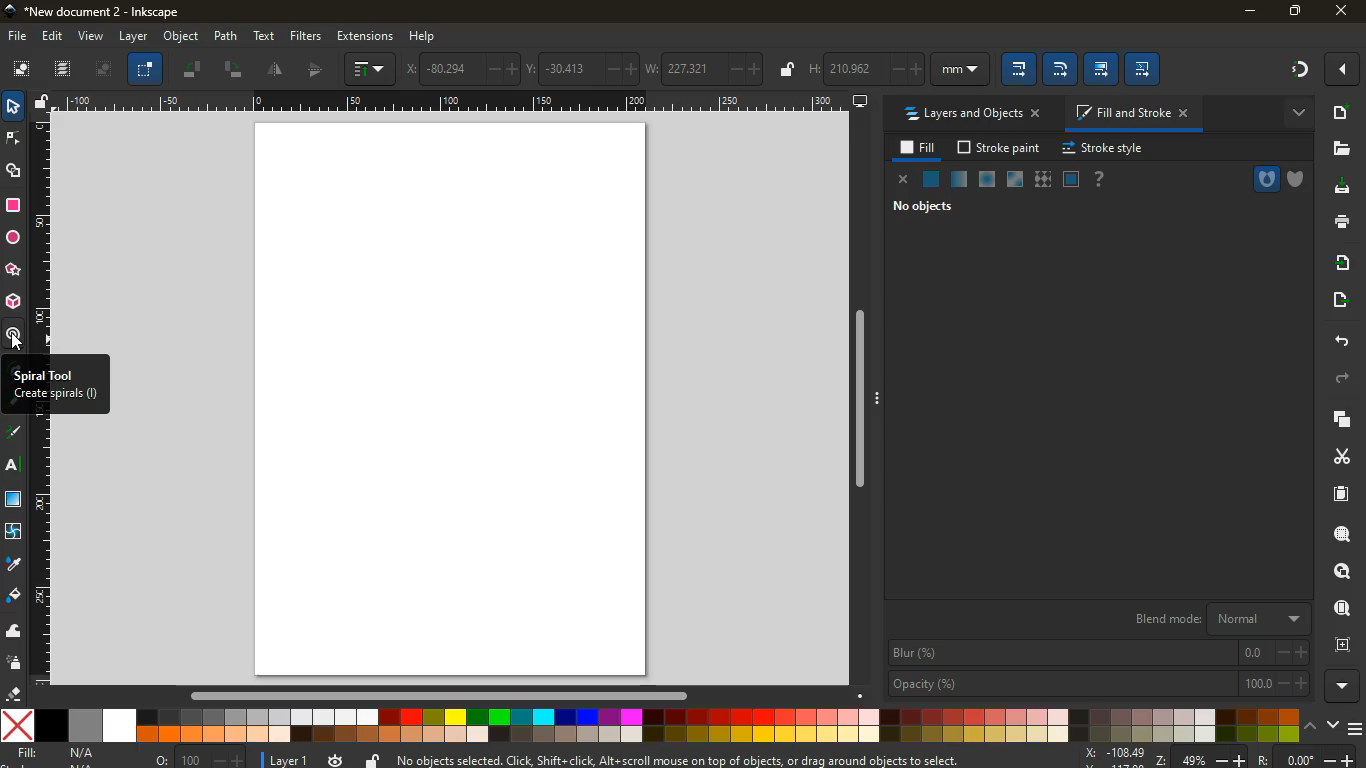 The image size is (1366, 768). I want to click on opacity, so click(959, 180).